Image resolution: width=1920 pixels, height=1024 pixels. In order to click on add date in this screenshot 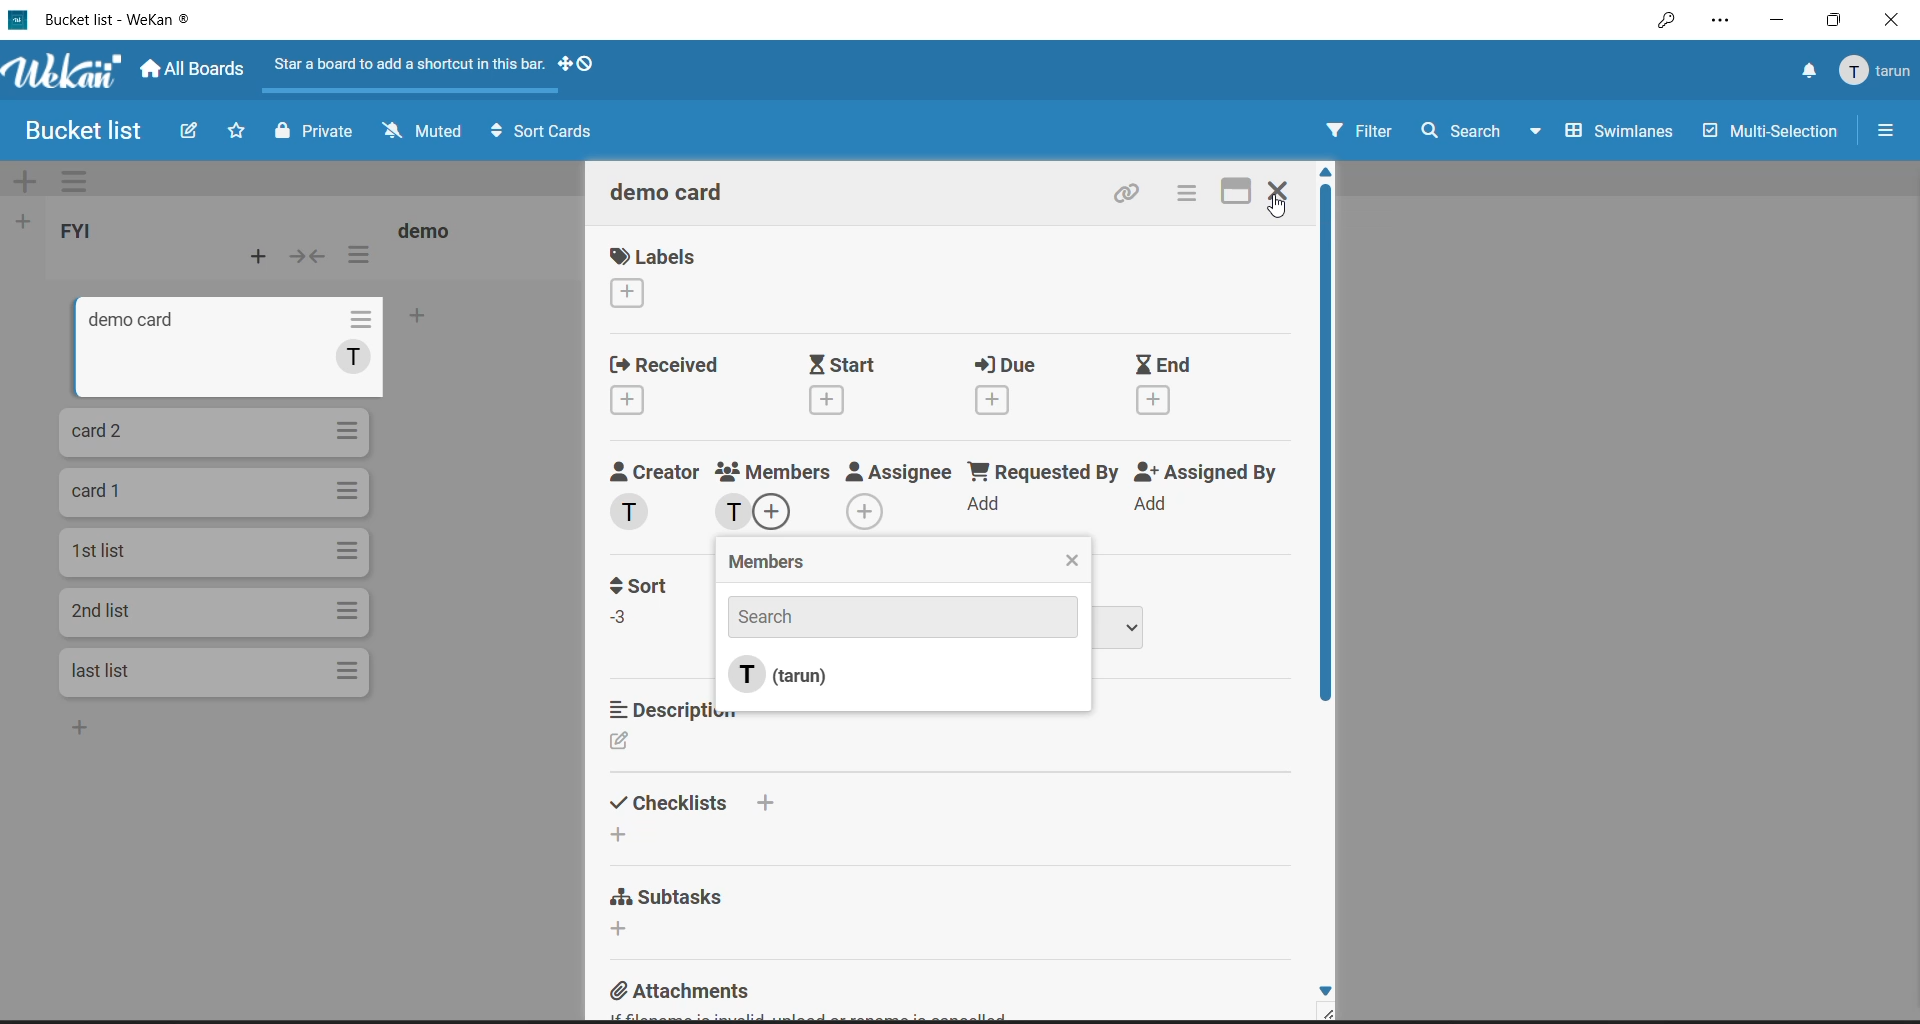, I will do `click(826, 401)`.